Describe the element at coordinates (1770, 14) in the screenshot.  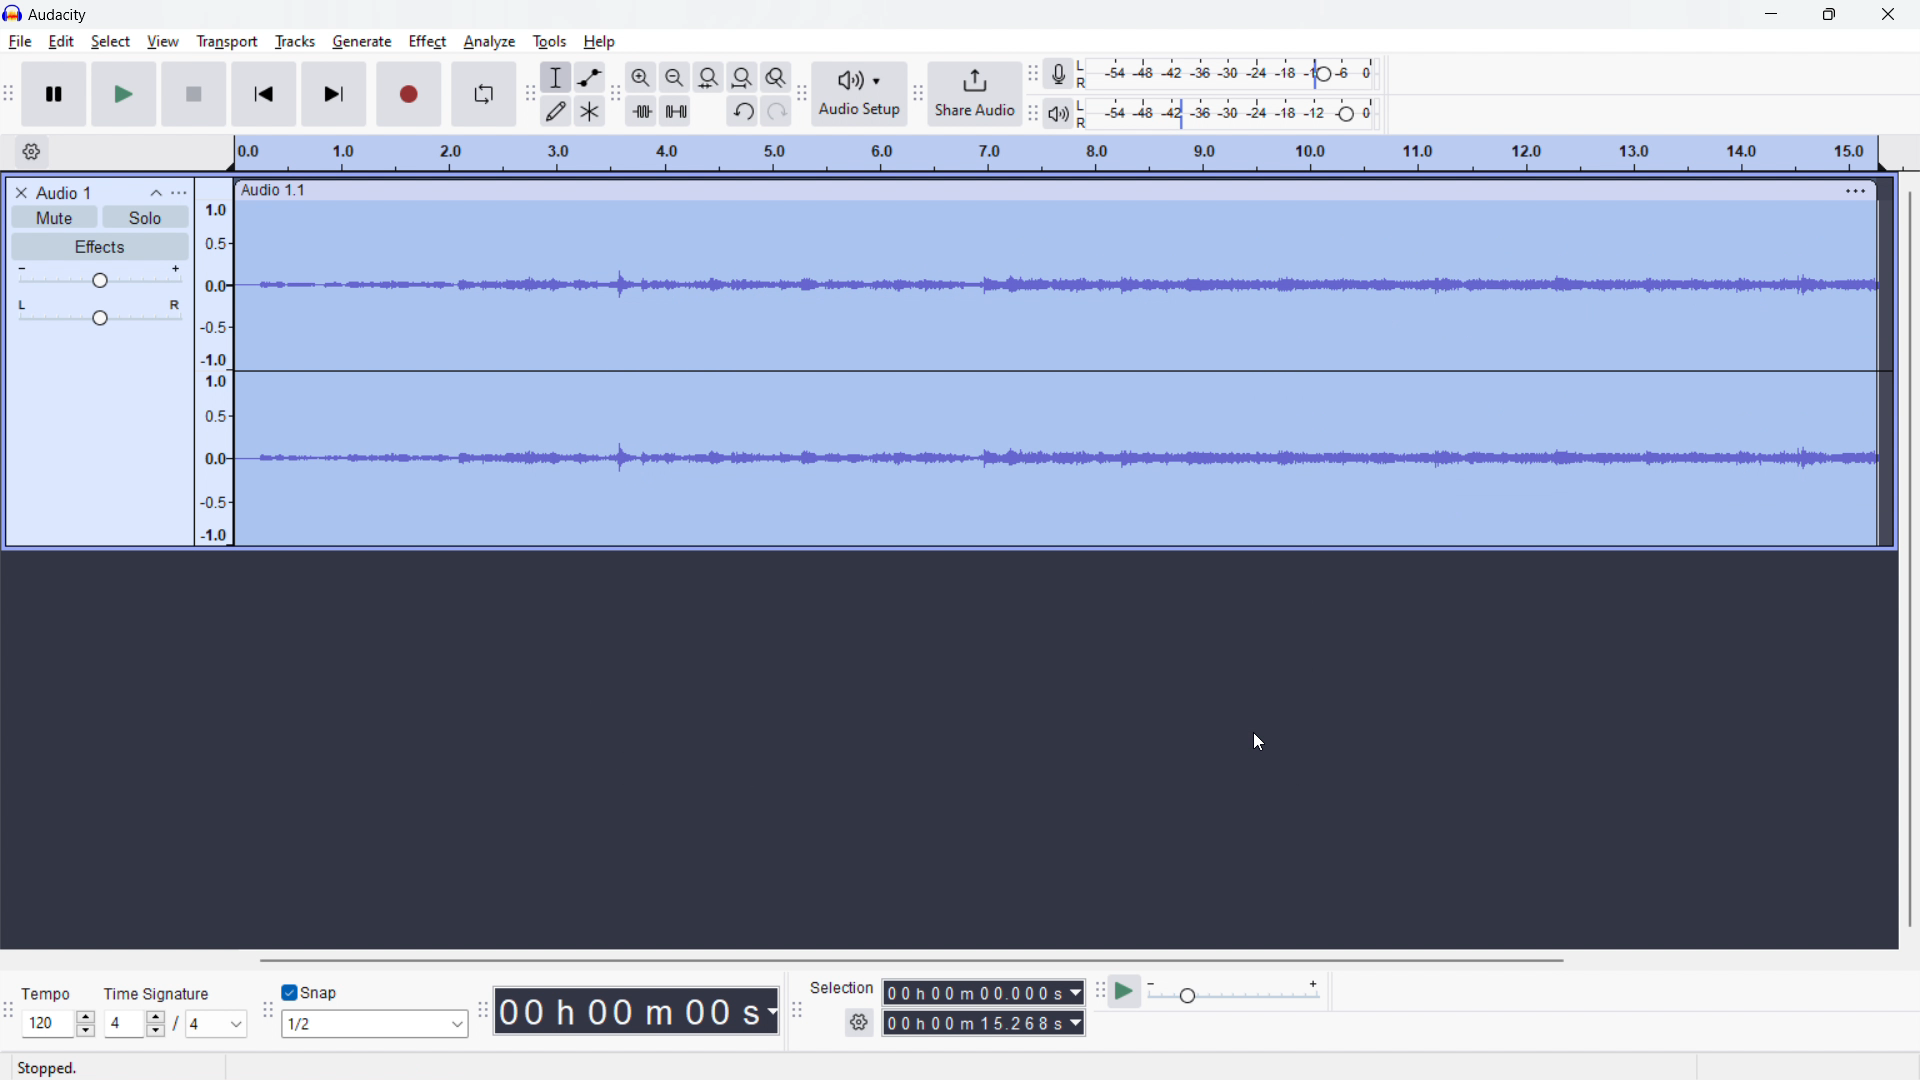
I see `minimize` at that location.